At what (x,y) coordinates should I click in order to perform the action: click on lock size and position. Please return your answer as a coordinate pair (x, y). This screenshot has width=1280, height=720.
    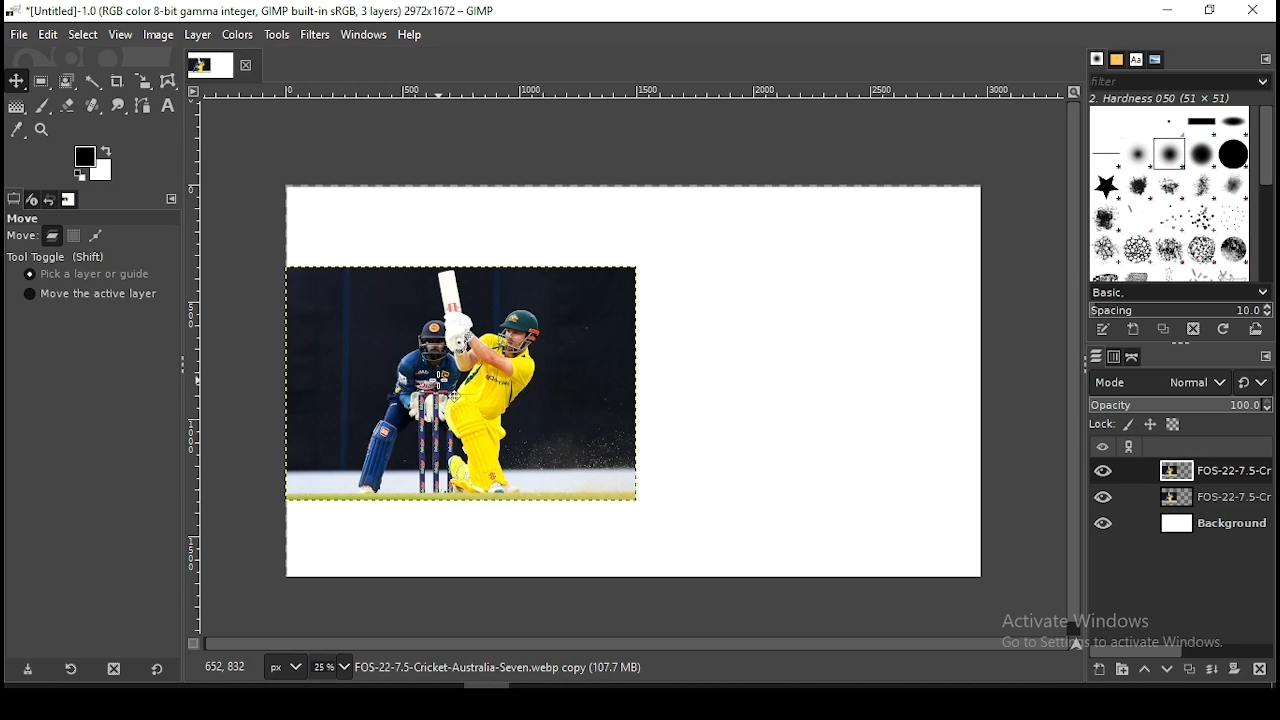
    Looking at the image, I should click on (1151, 426).